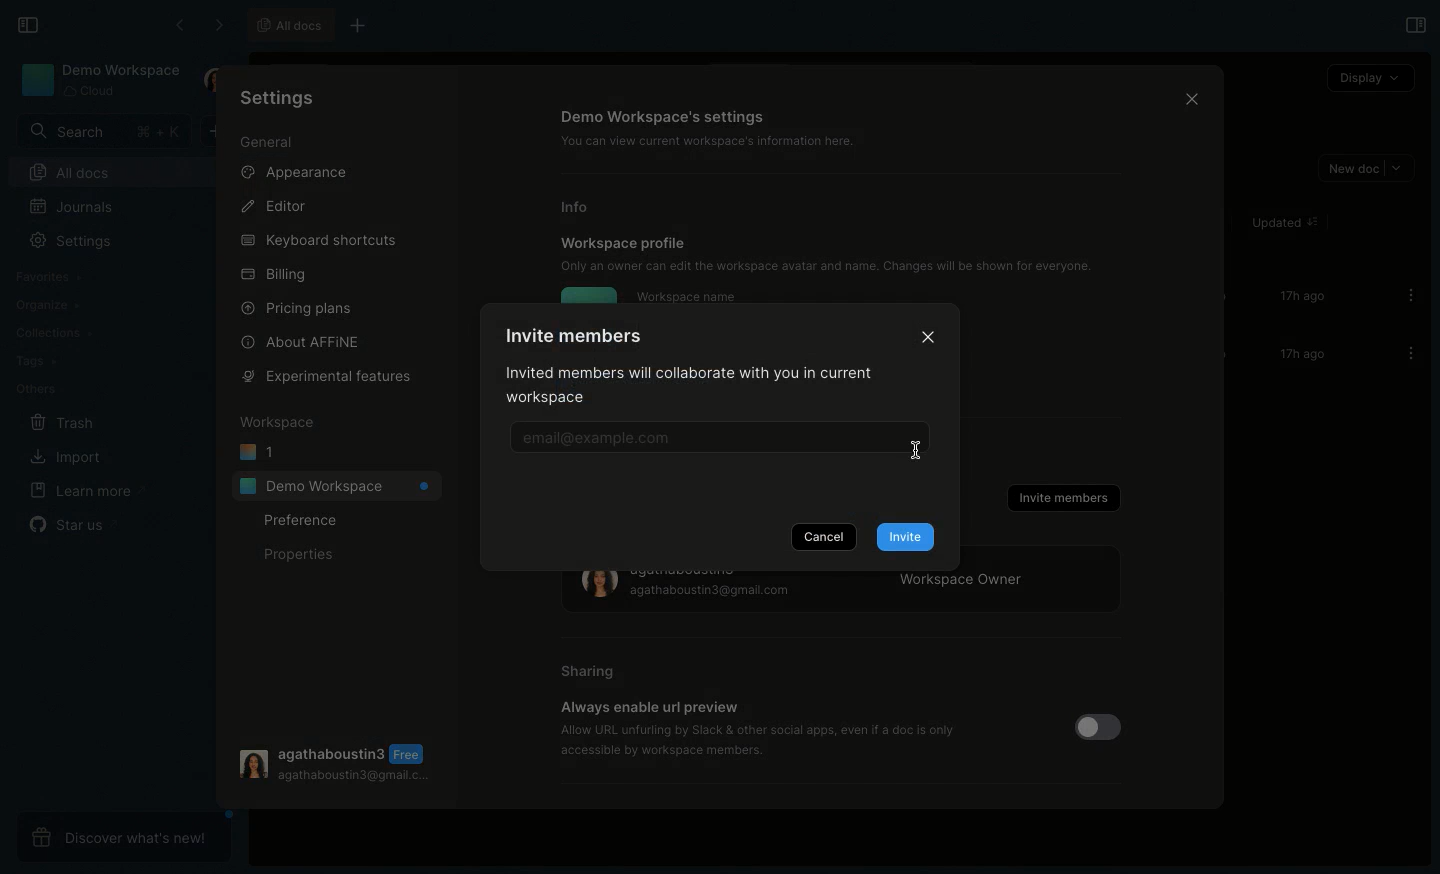 Image resolution: width=1440 pixels, height=874 pixels. I want to click on Invited members will collaborate with you in current workspace, so click(698, 388).